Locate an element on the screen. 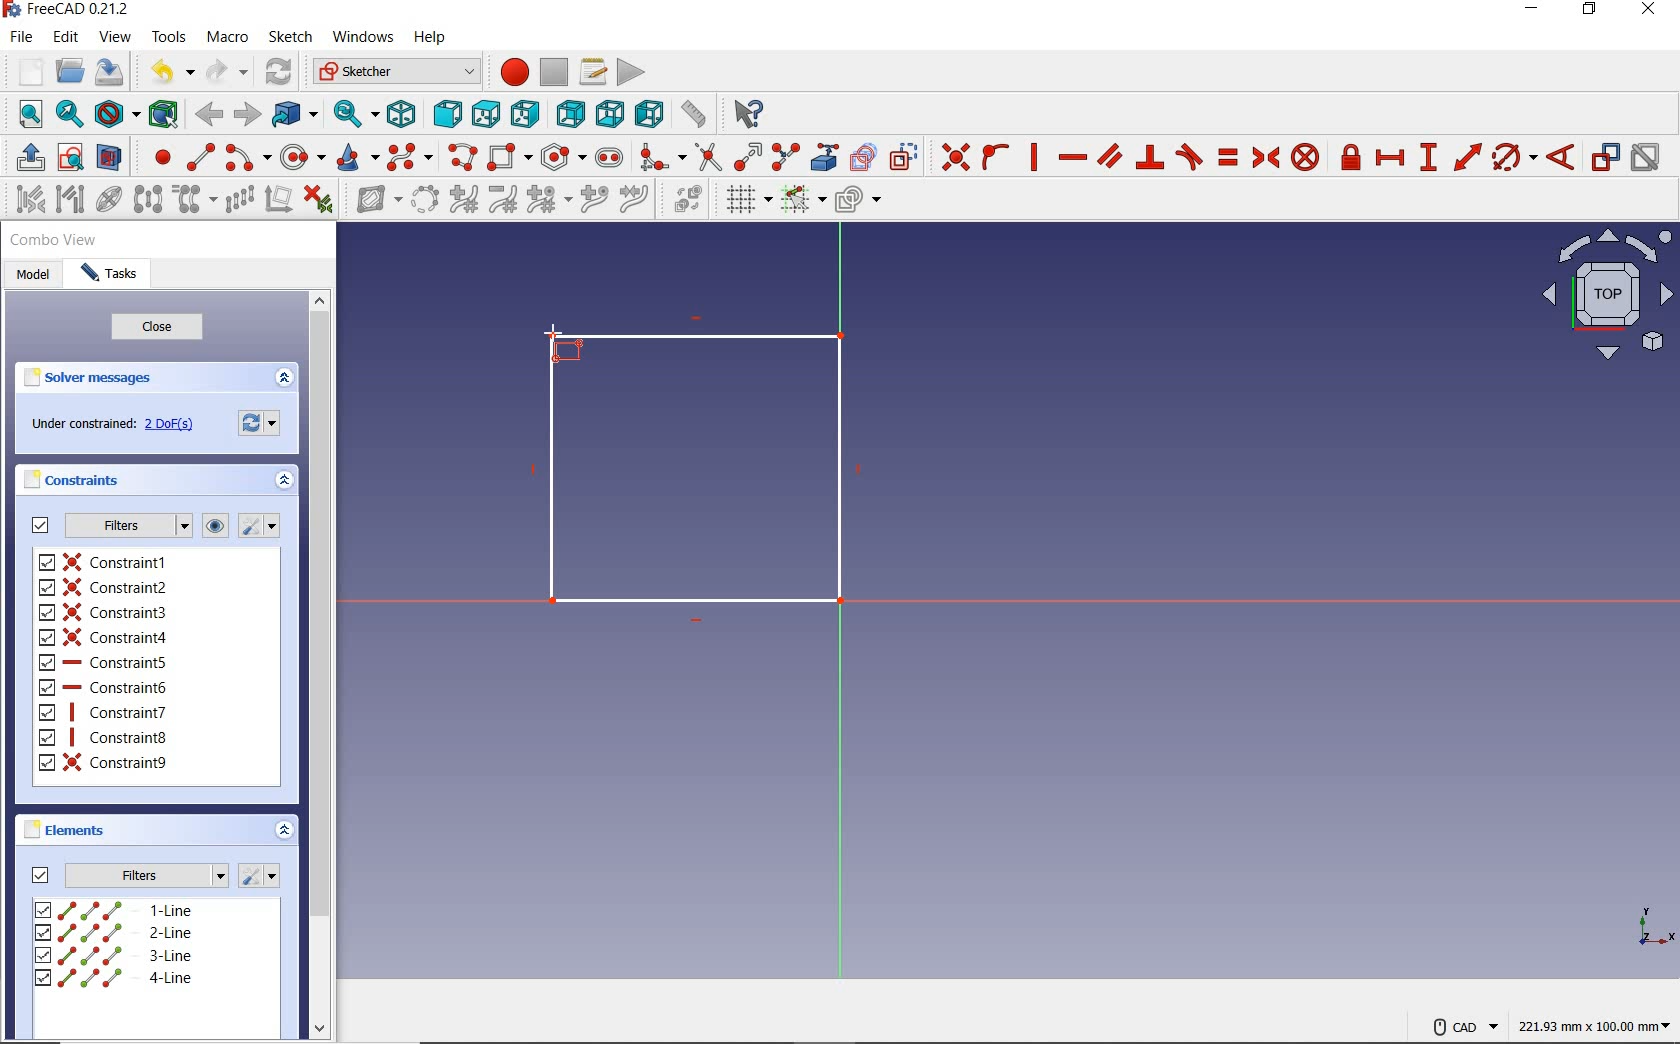 This screenshot has width=1680, height=1044. execute macro is located at coordinates (631, 72).